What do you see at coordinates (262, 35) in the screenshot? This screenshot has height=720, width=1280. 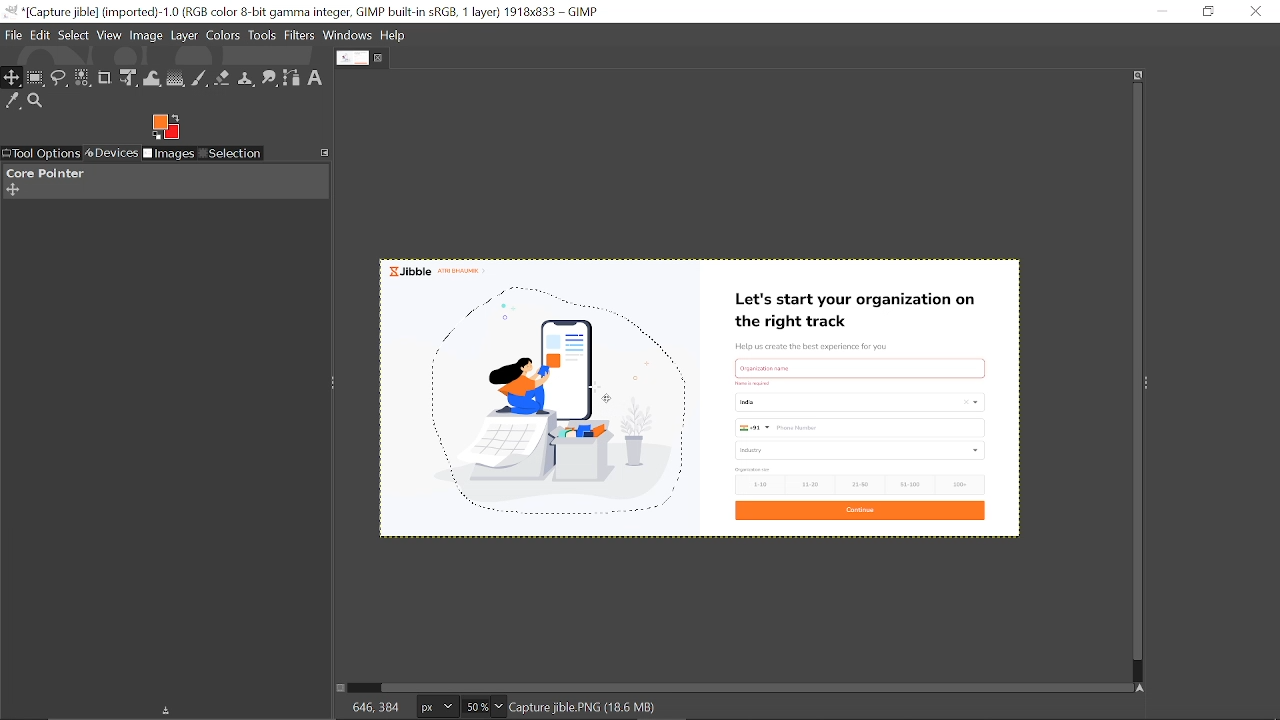 I see `Tools` at bounding box center [262, 35].